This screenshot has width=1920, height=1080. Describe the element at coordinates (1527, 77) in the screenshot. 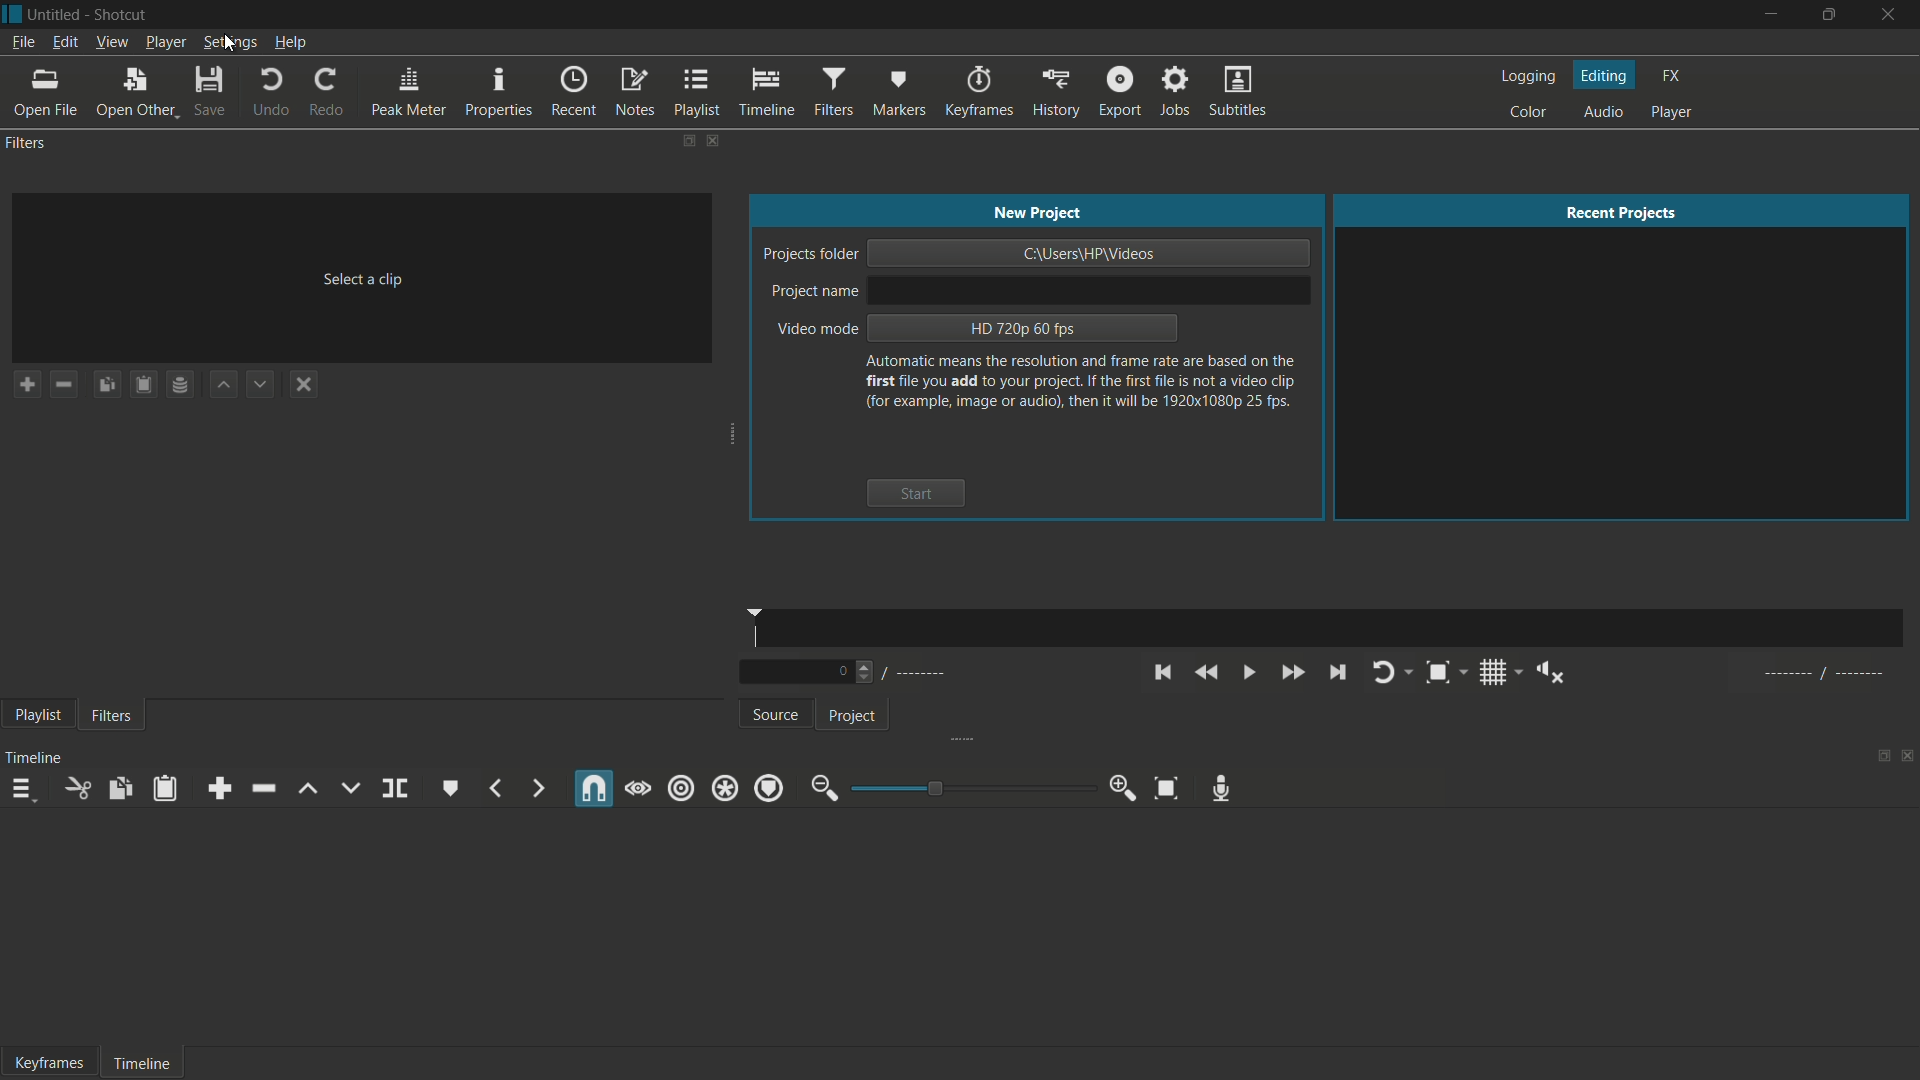

I see `logging` at that location.